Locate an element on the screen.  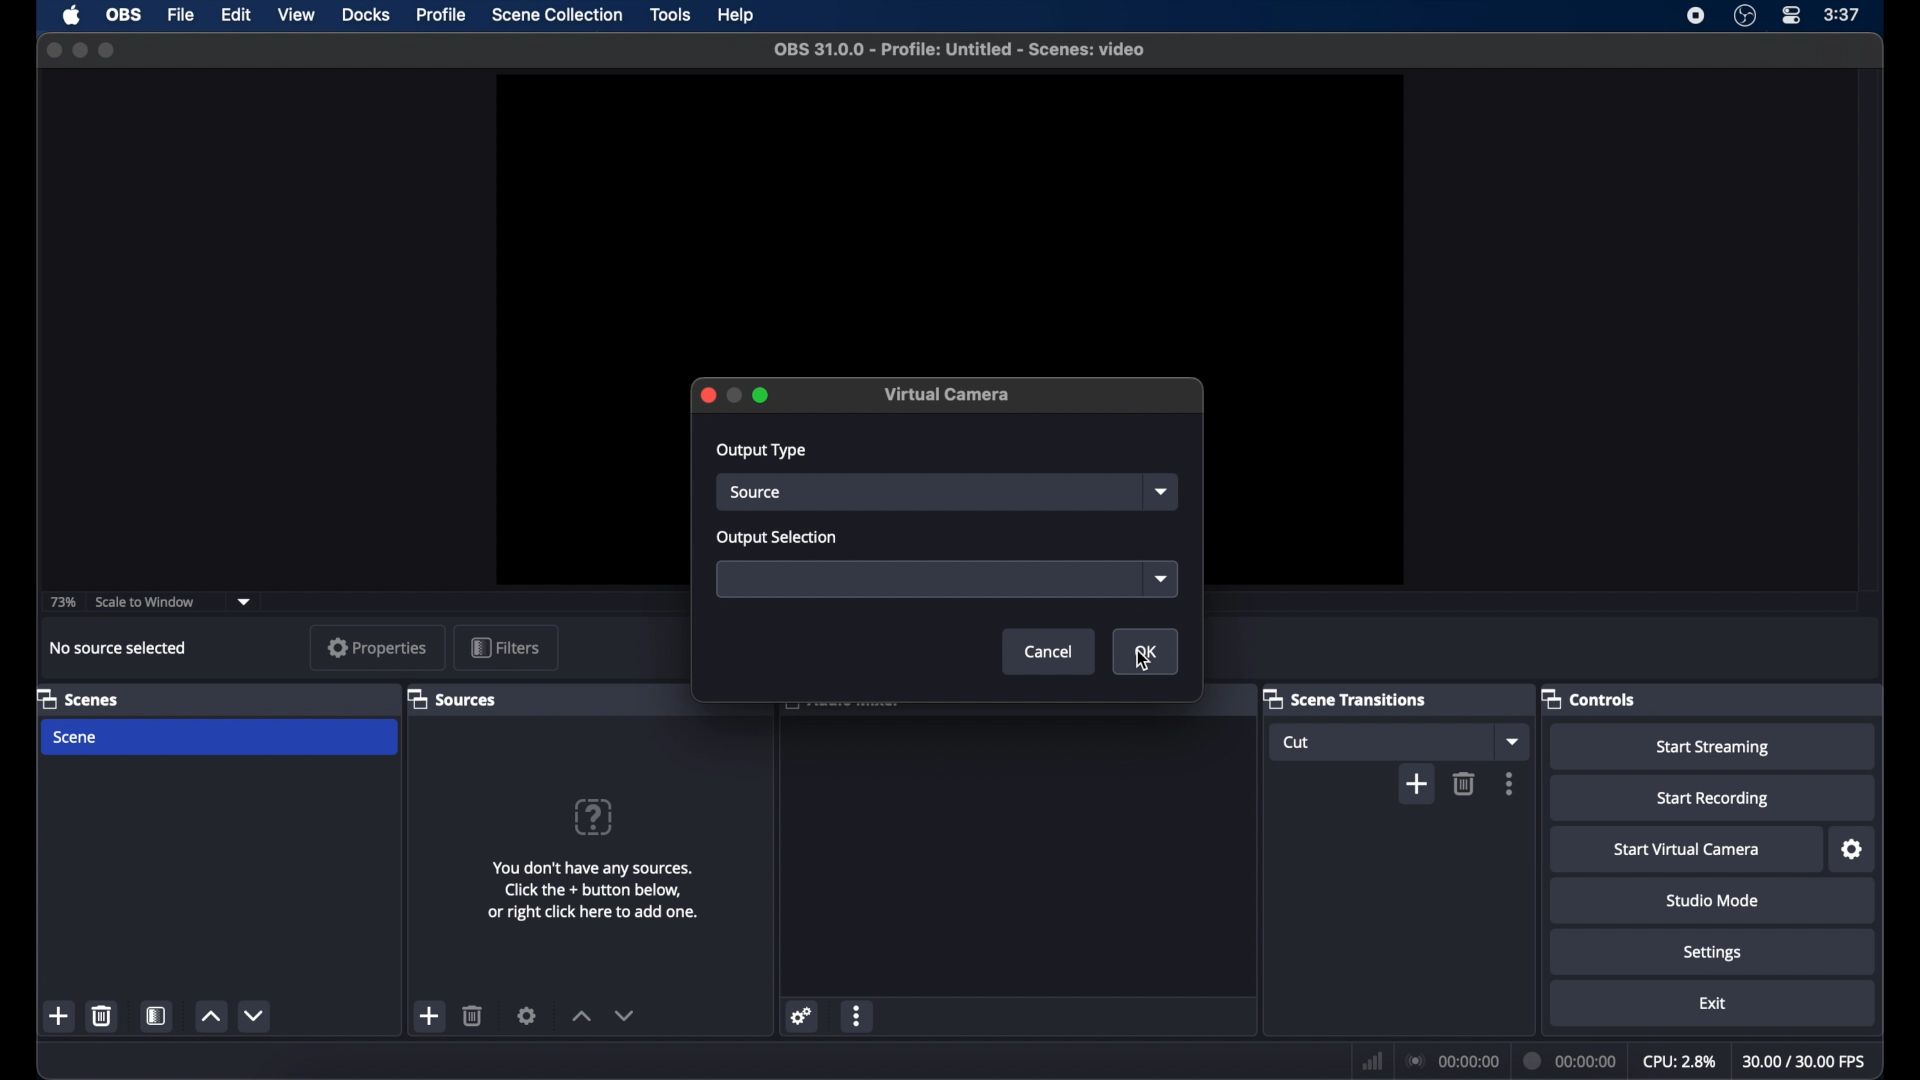
more options is located at coordinates (1510, 784).